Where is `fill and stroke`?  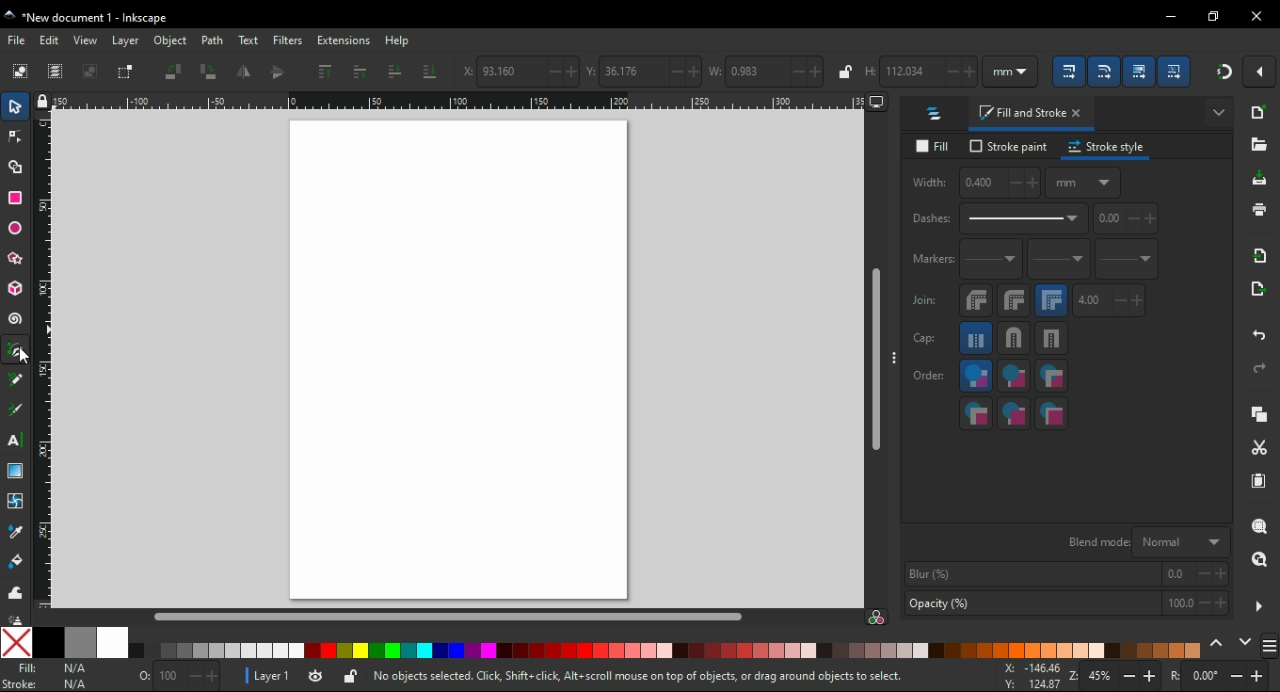
fill and stroke is located at coordinates (1032, 114).